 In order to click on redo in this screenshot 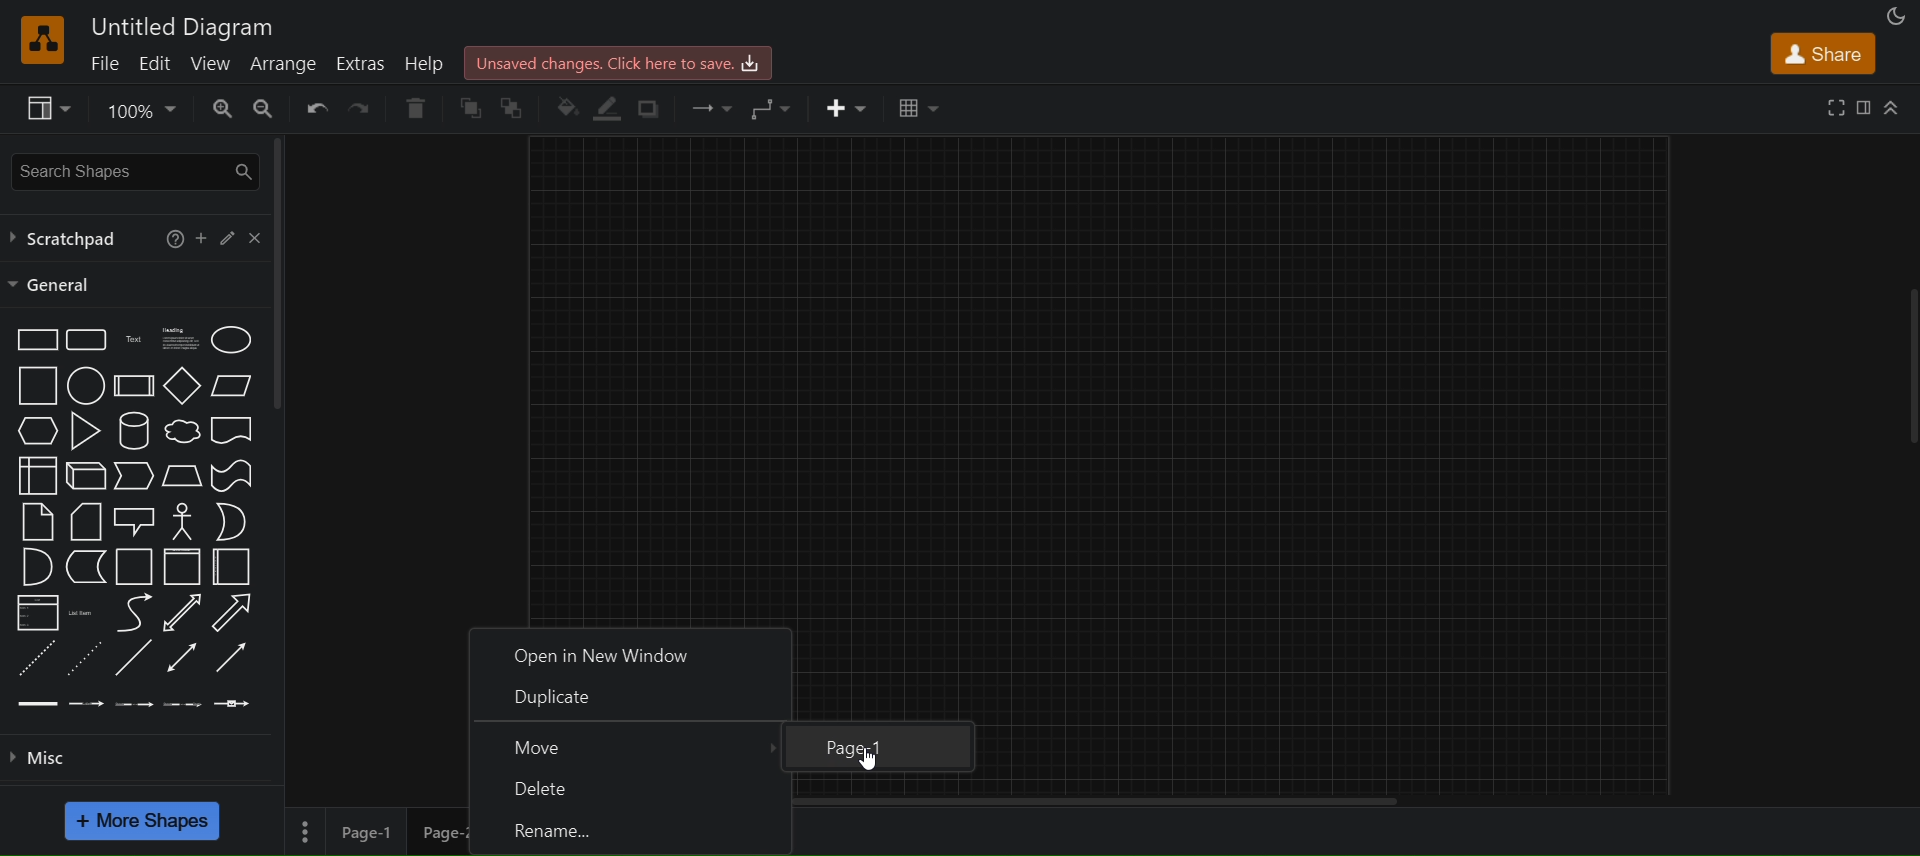, I will do `click(358, 108)`.